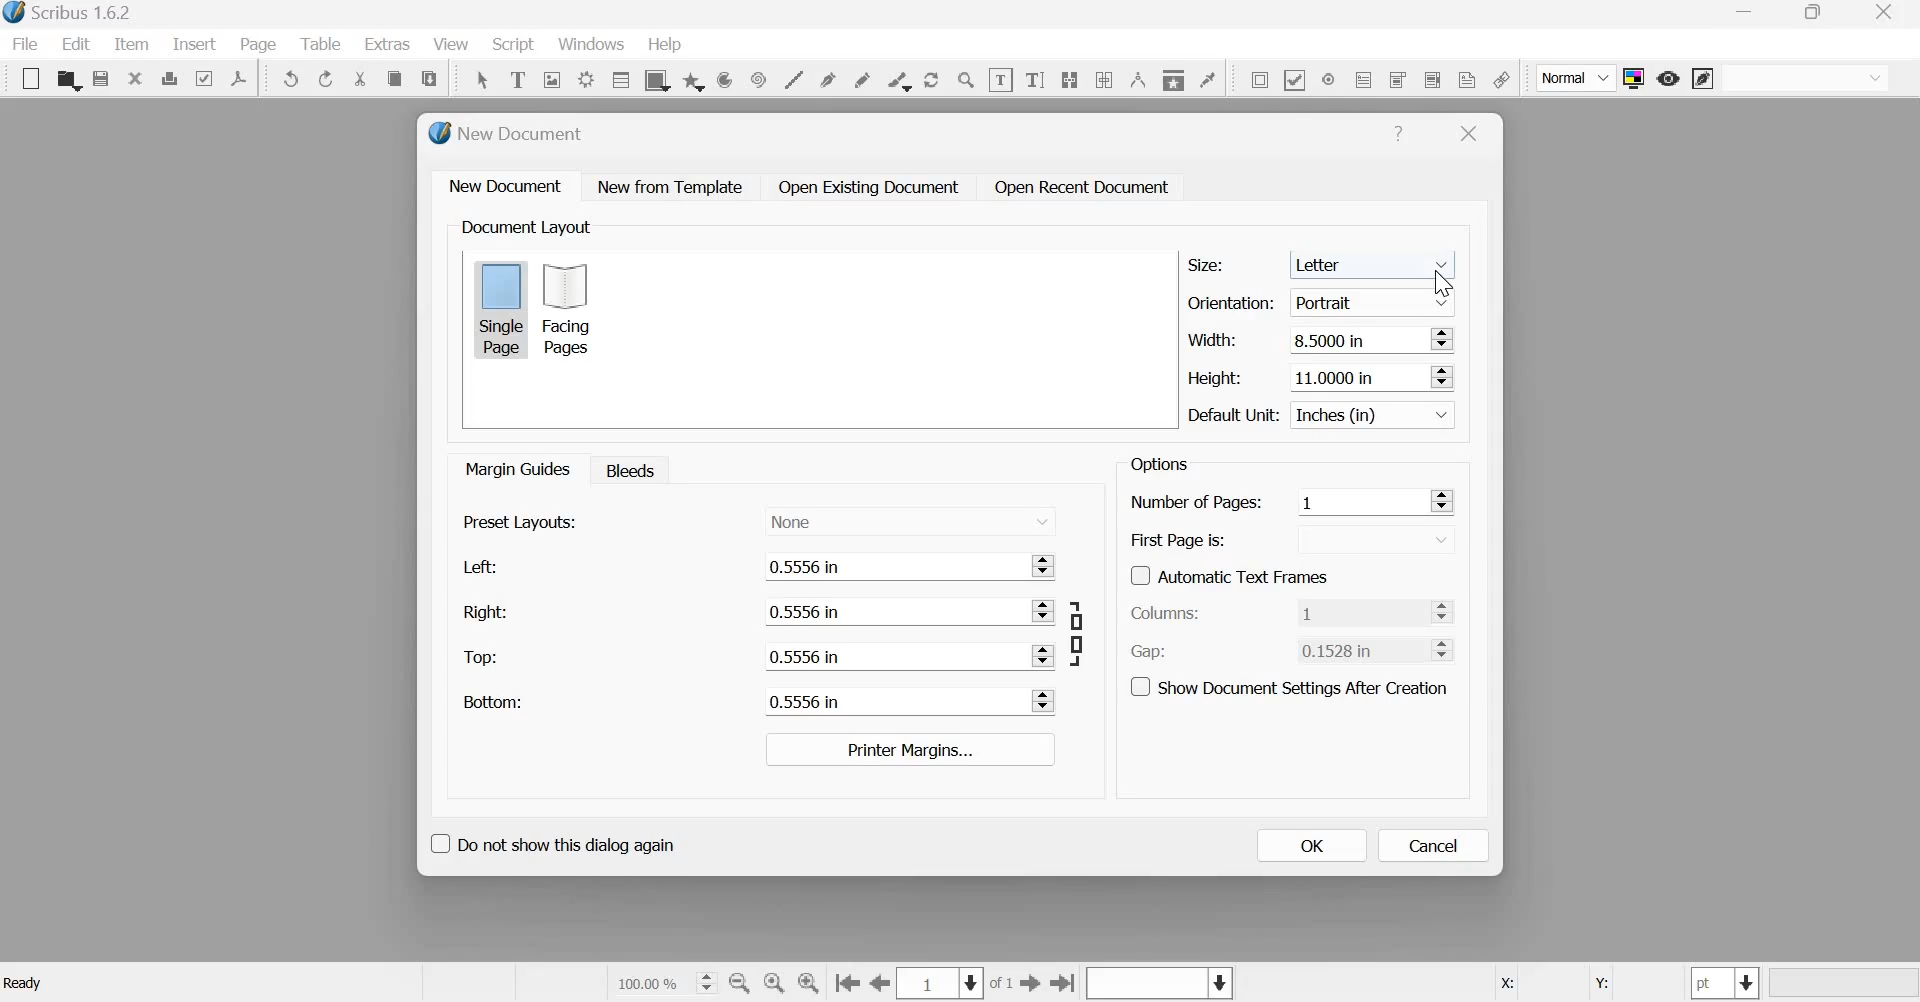 The image size is (1920, 1002). I want to click on shape, so click(655, 79).